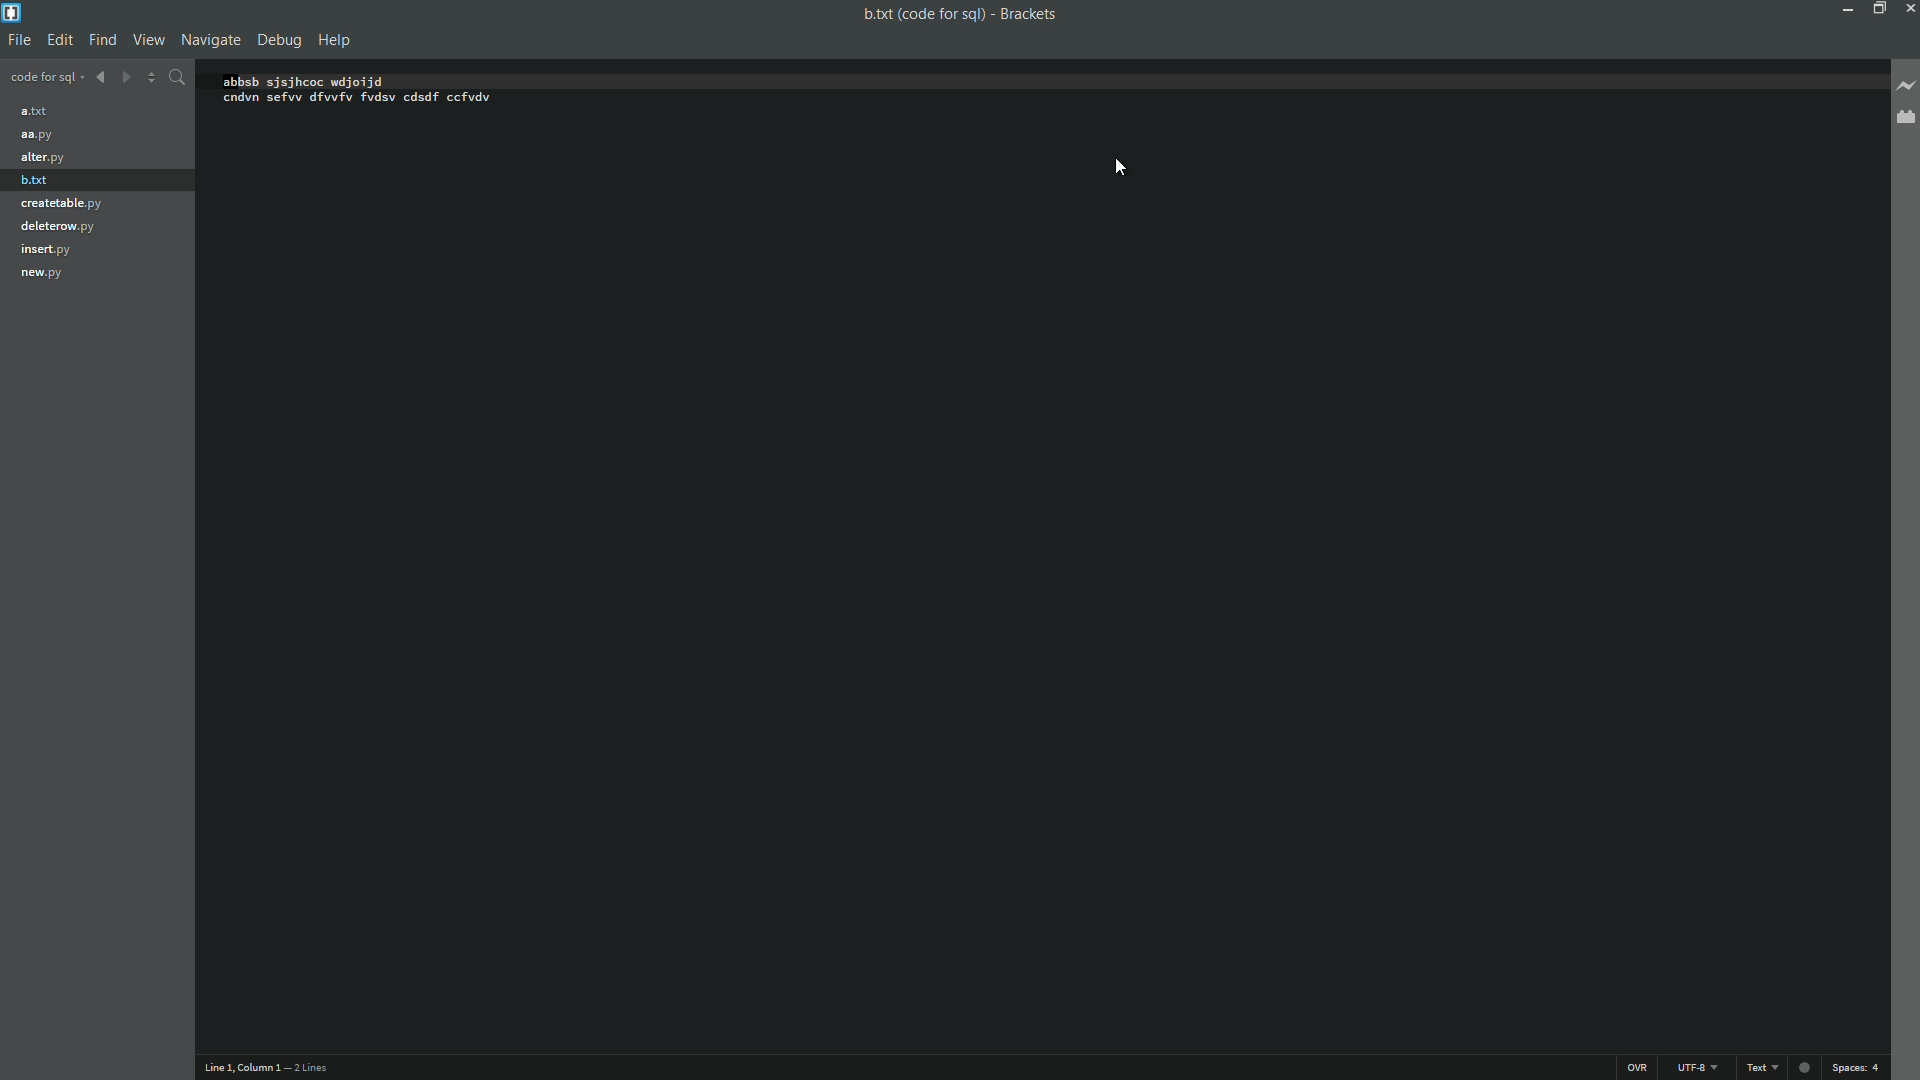 The image size is (1920, 1080). What do you see at coordinates (375, 89) in the screenshot?
I see `abbsb sjsjhcoc wdjoijd
cndvn sefw dfvwfv fudsy cdsdf ccfudv` at bounding box center [375, 89].